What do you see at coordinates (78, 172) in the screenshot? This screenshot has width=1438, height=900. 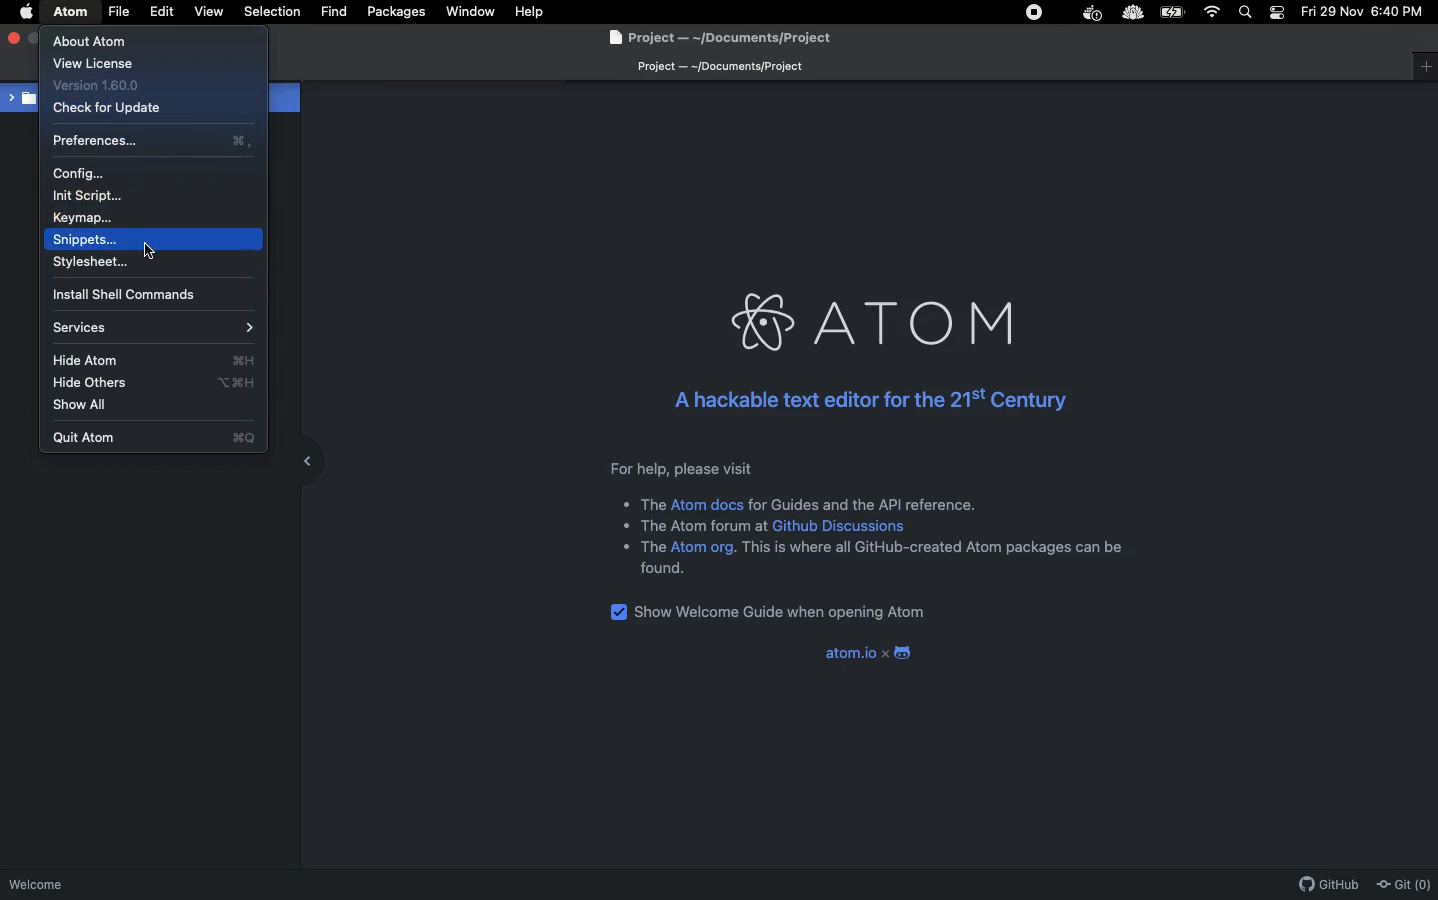 I see `Config` at bounding box center [78, 172].